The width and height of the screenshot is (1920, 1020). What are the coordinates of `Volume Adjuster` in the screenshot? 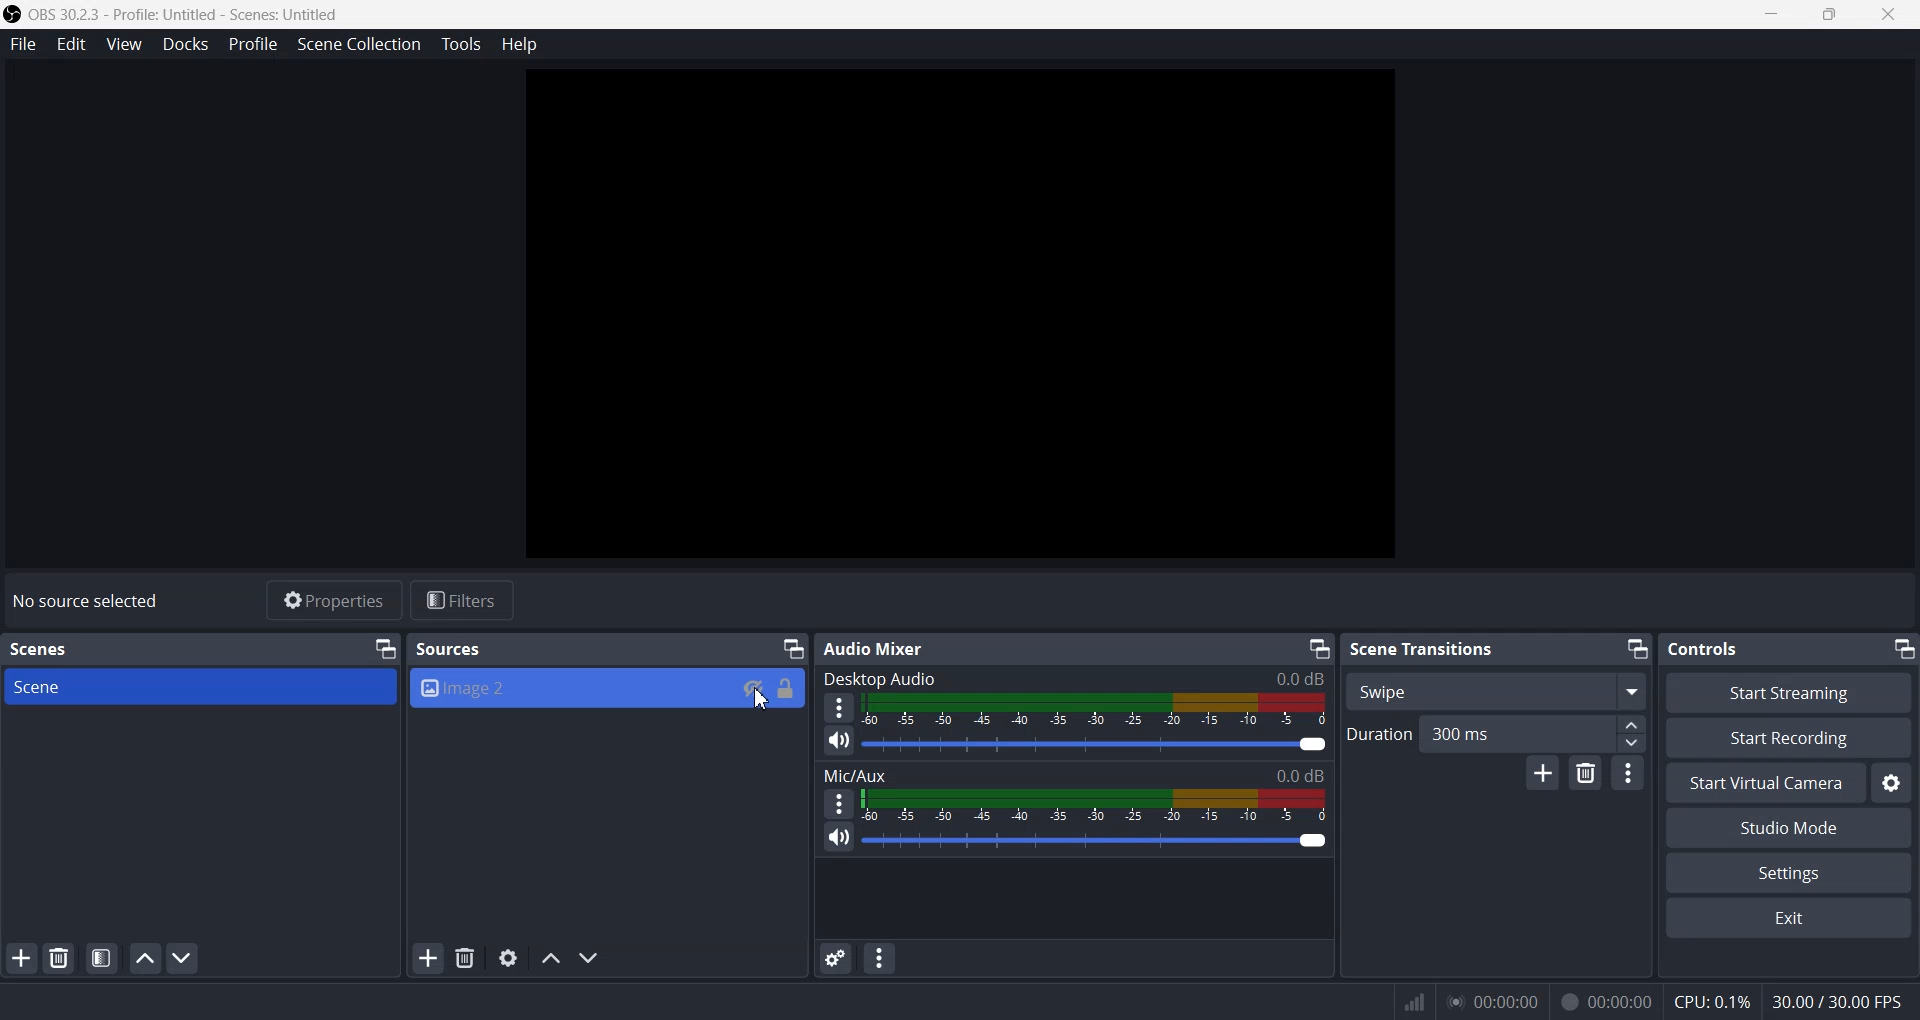 It's located at (1097, 838).